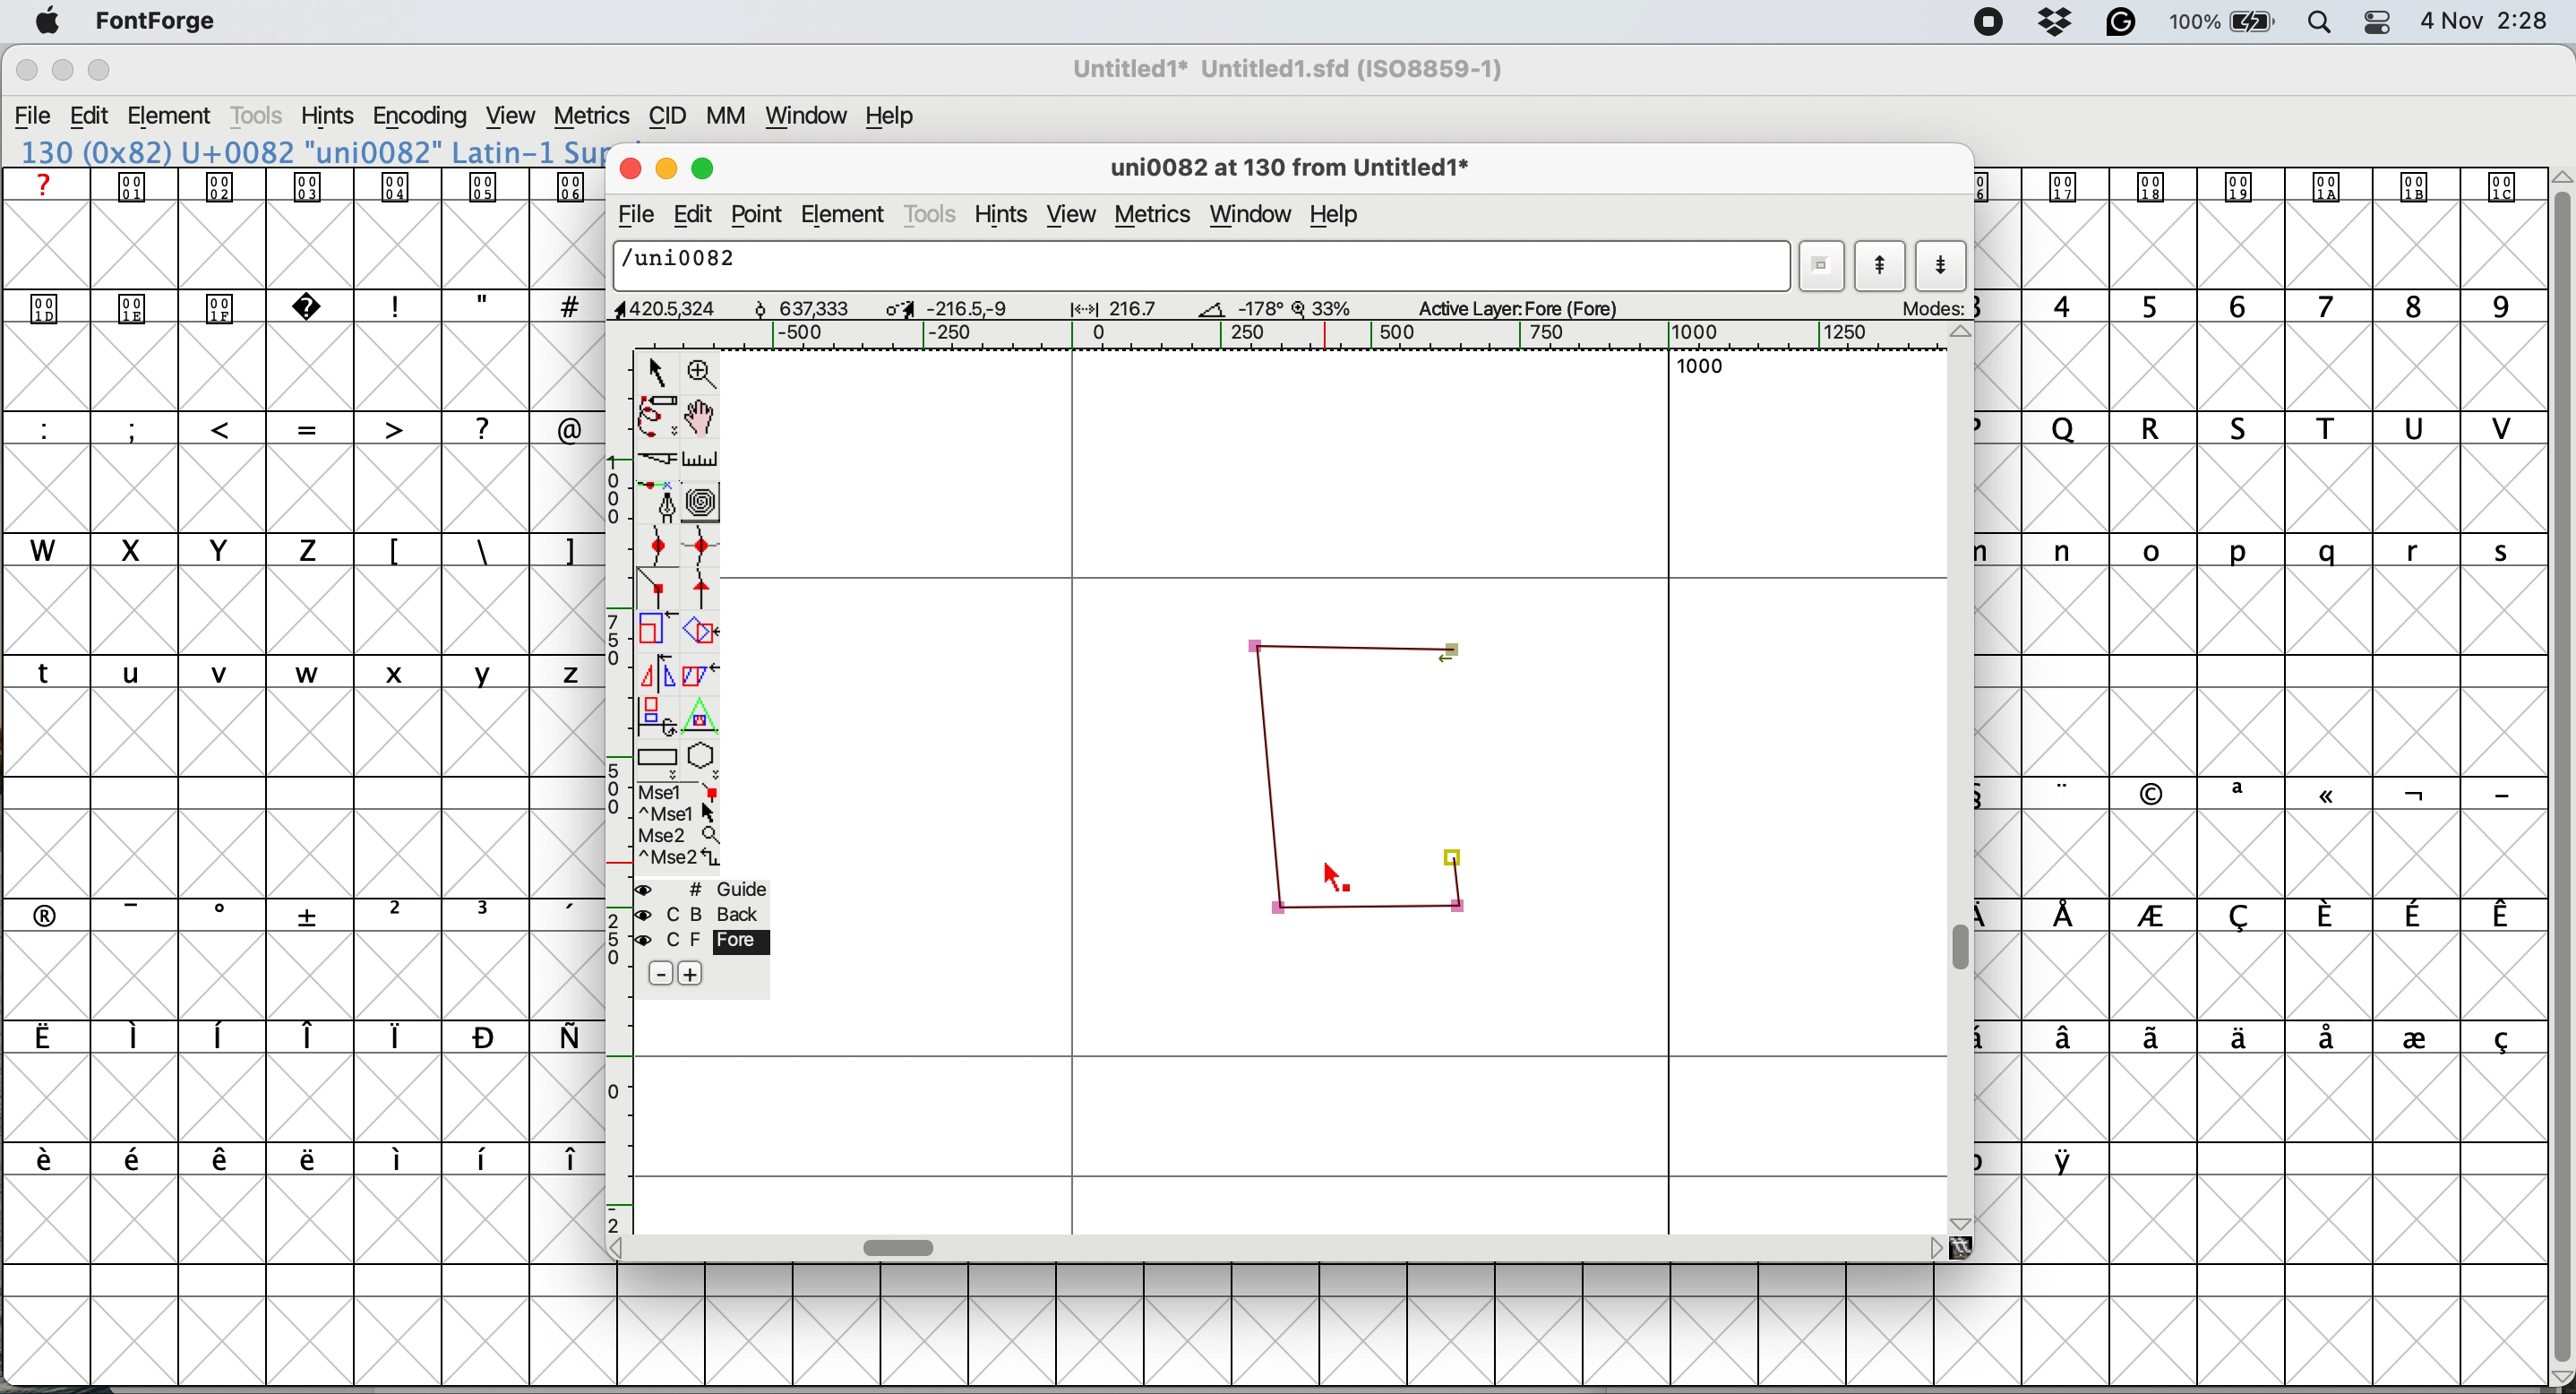 This screenshot has width=2576, height=1394. I want to click on Date and Time, so click(2494, 21).